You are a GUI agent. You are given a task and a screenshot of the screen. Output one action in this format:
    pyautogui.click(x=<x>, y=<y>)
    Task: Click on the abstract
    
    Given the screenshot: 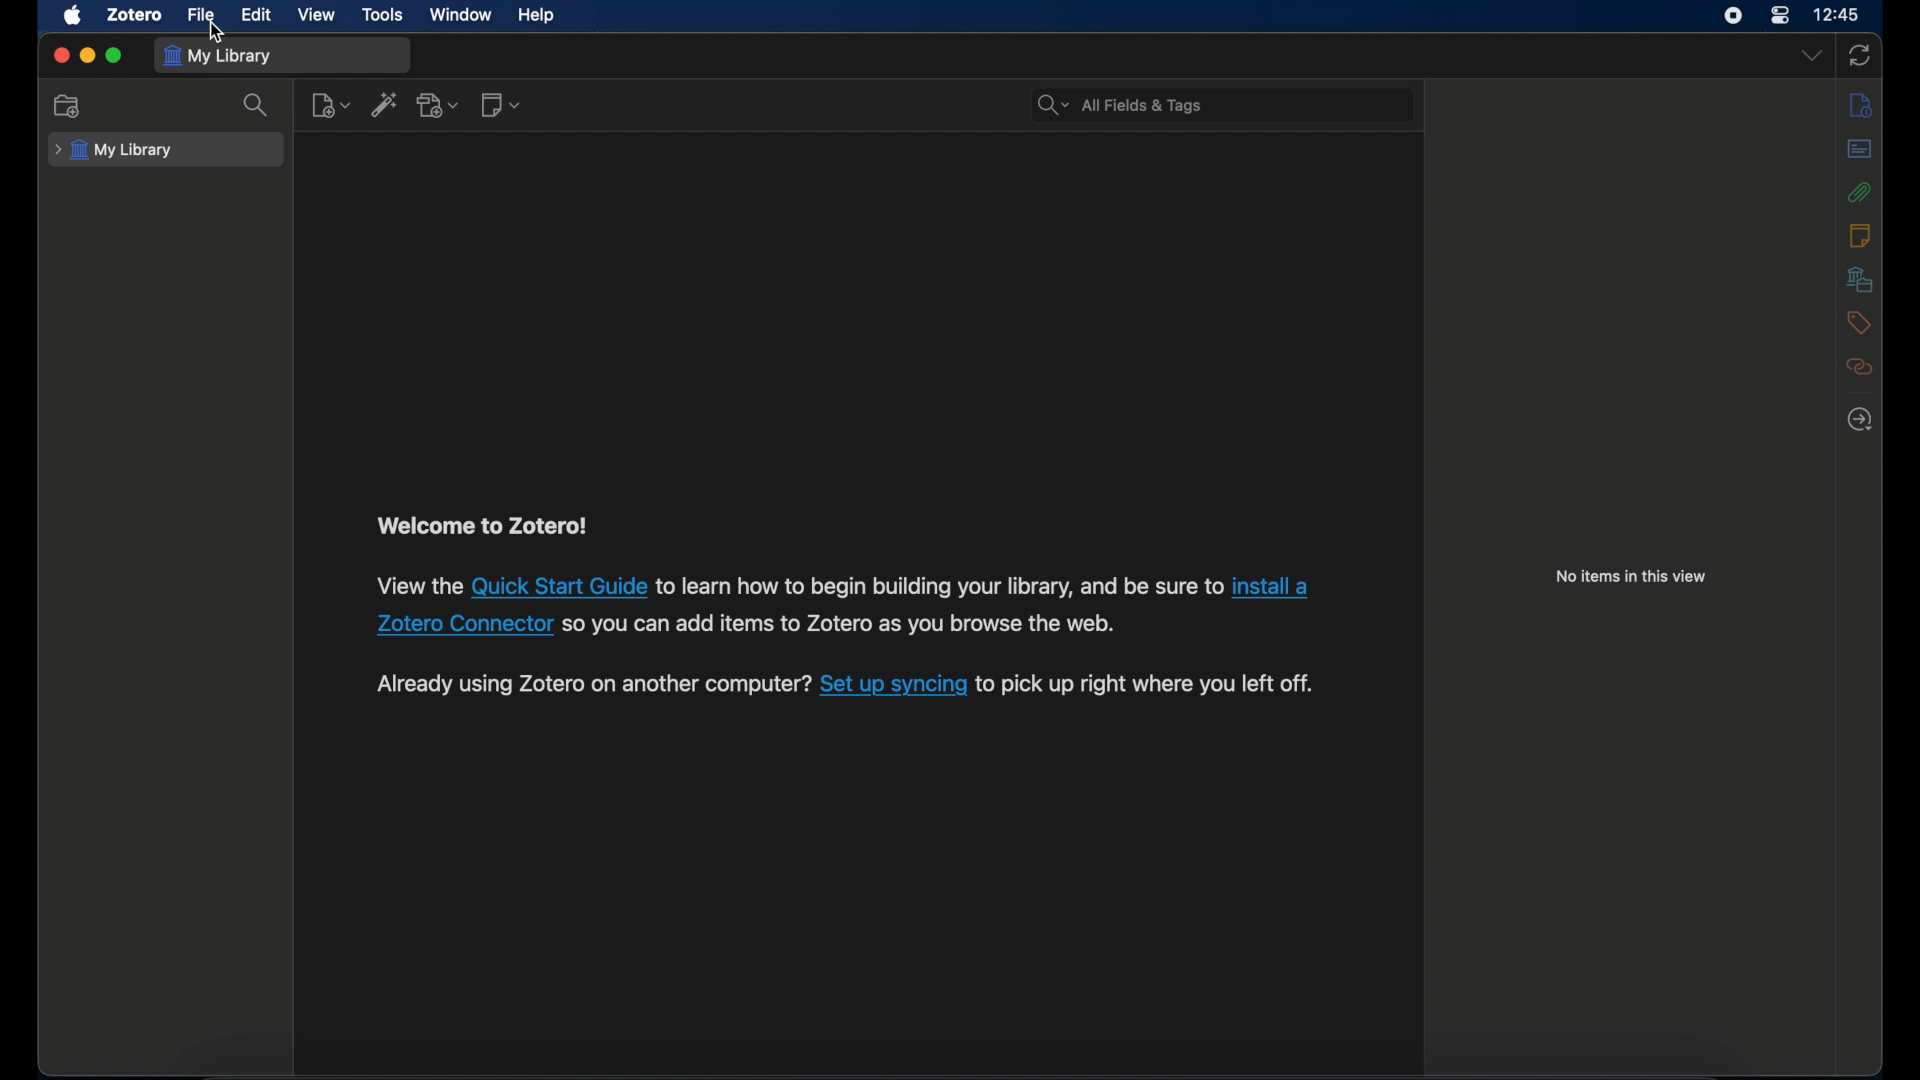 What is the action you would take?
    pyautogui.click(x=1861, y=148)
    